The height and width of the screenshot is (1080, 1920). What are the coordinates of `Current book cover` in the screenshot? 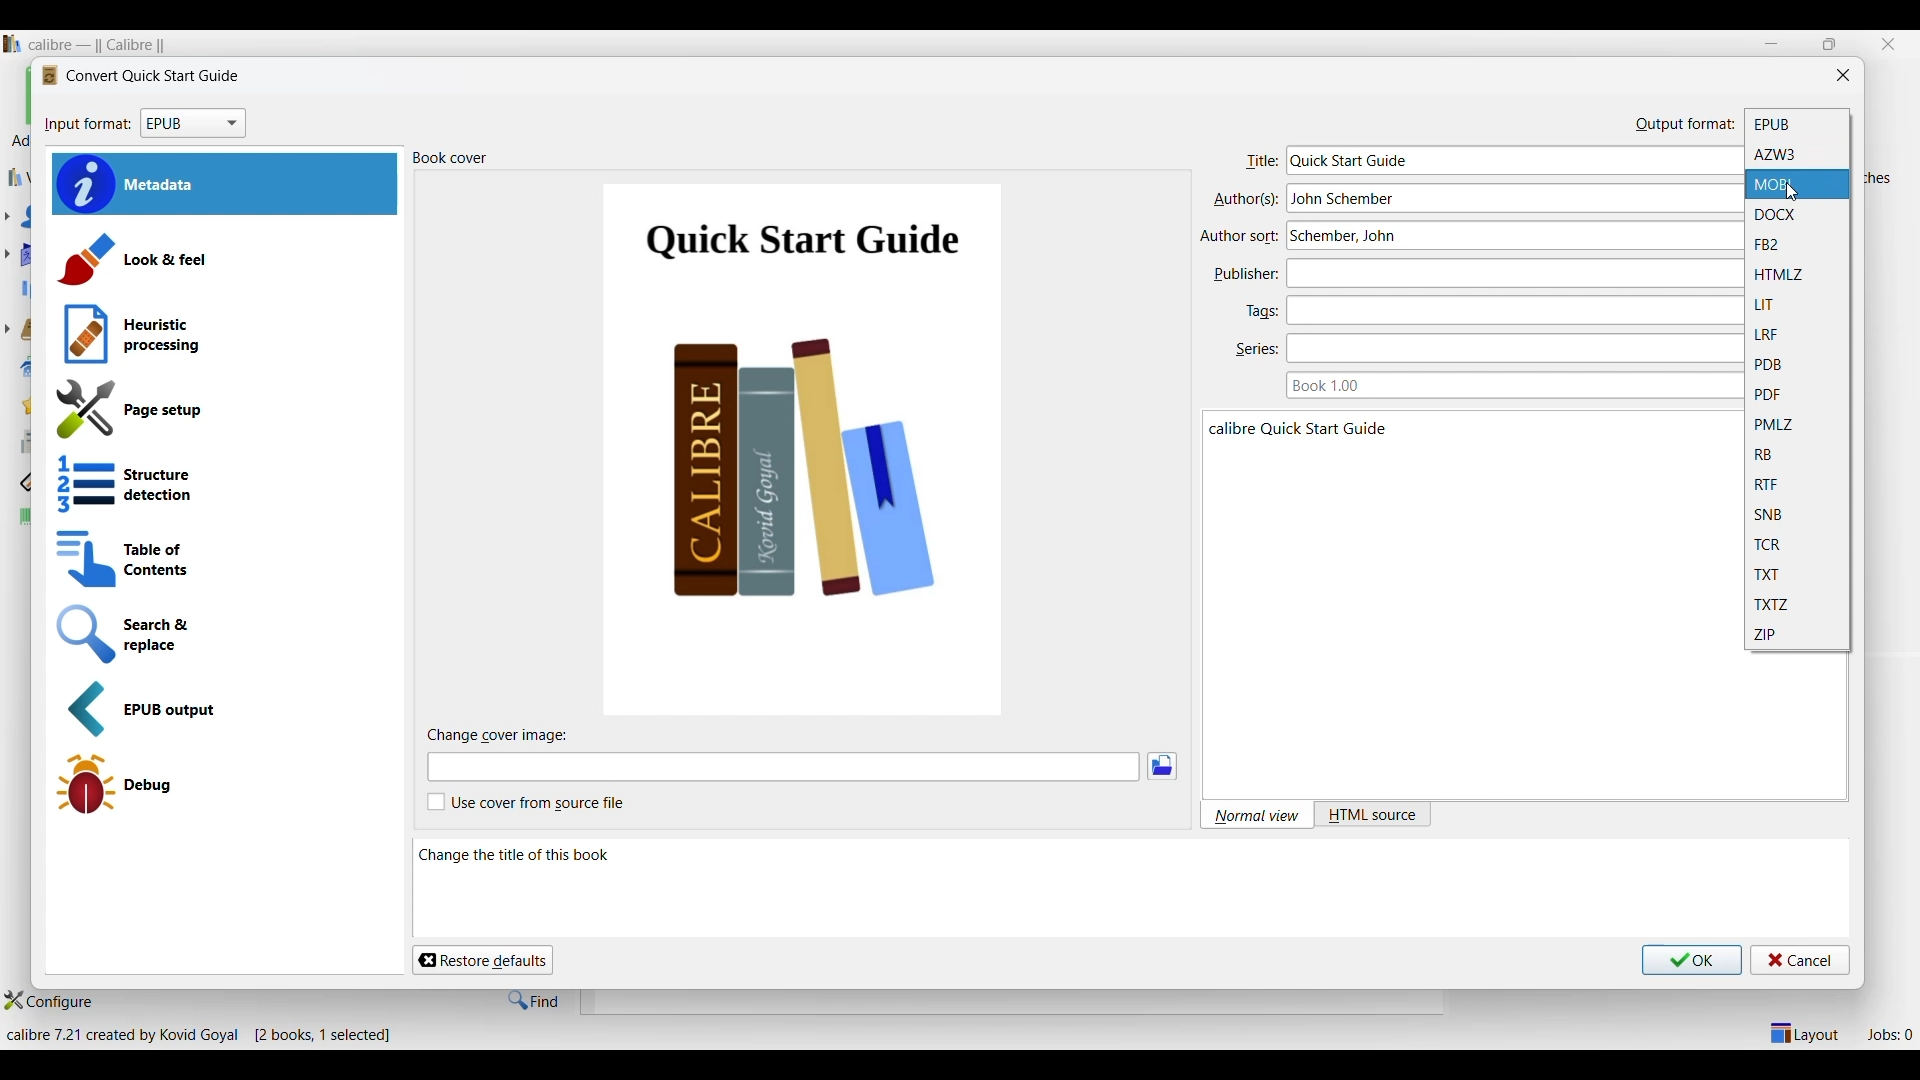 It's located at (805, 450).